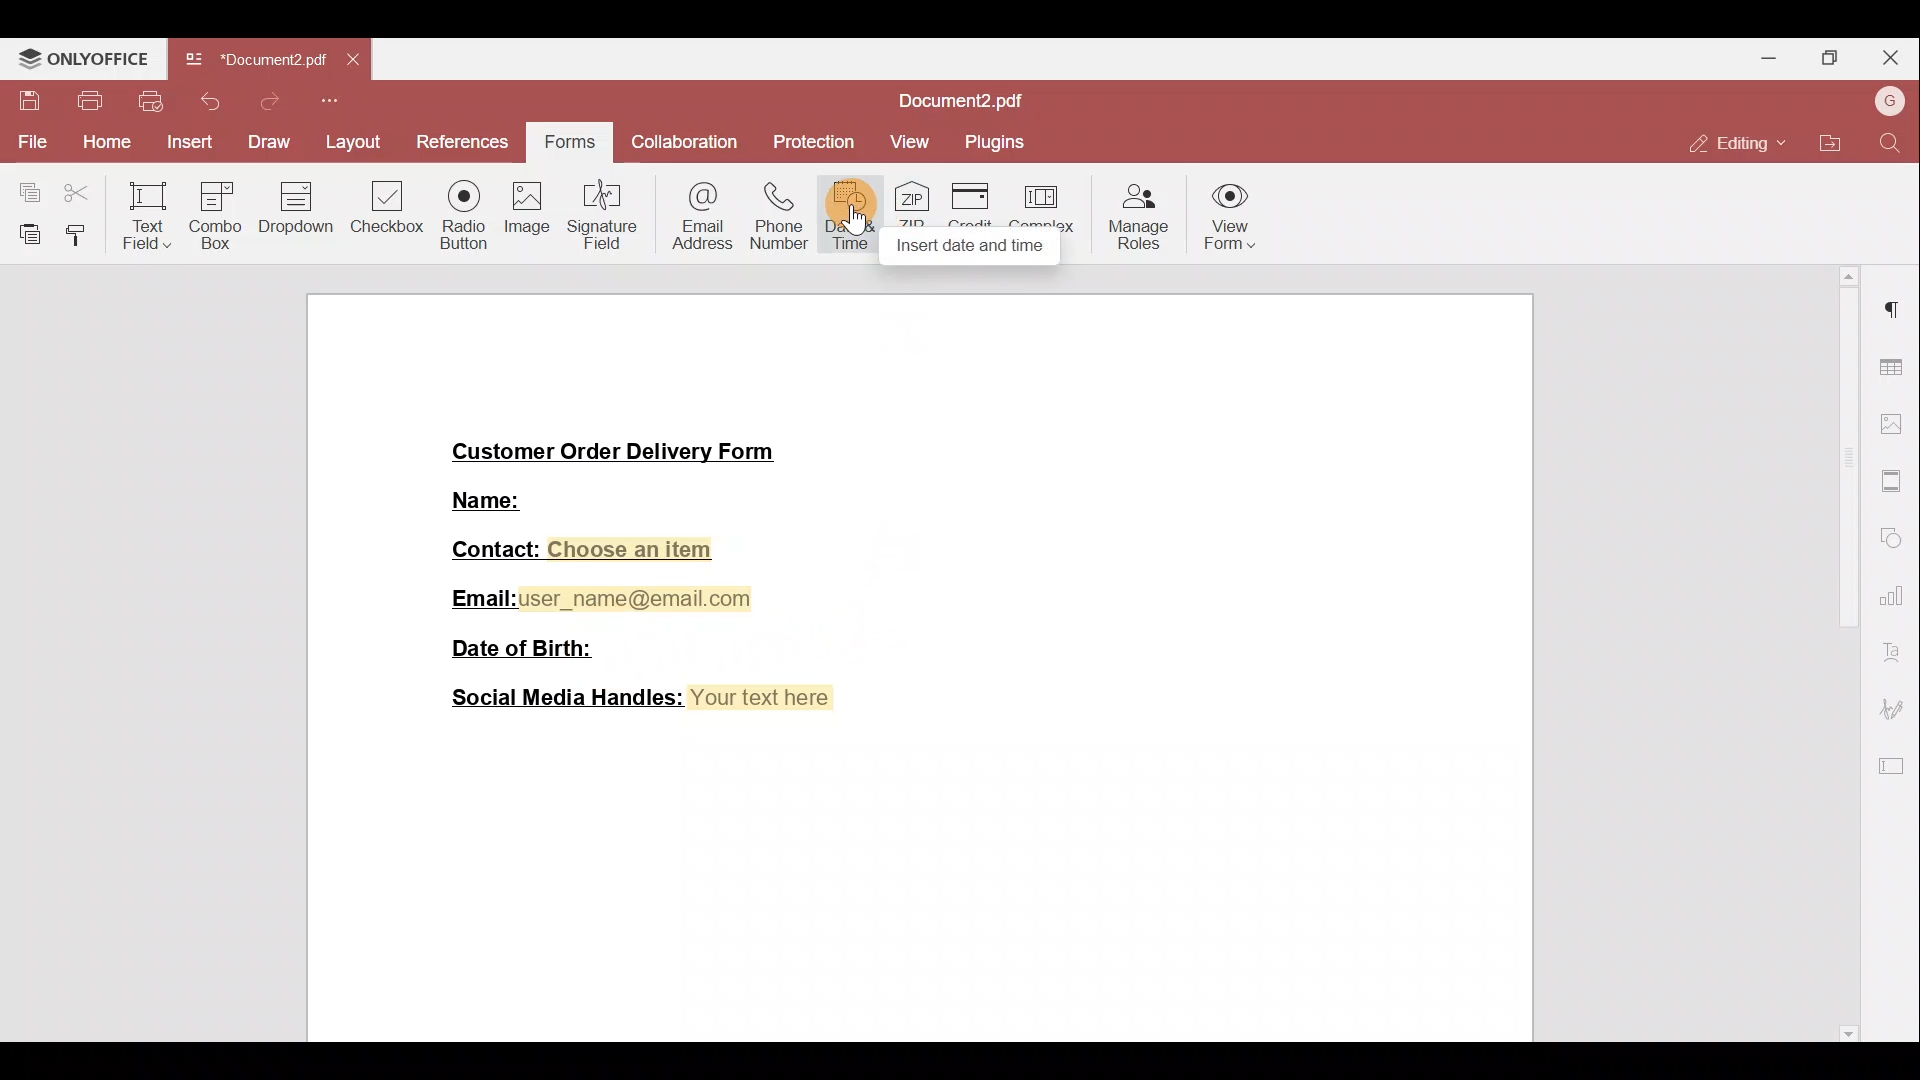  What do you see at coordinates (1831, 56) in the screenshot?
I see `Maximise` at bounding box center [1831, 56].